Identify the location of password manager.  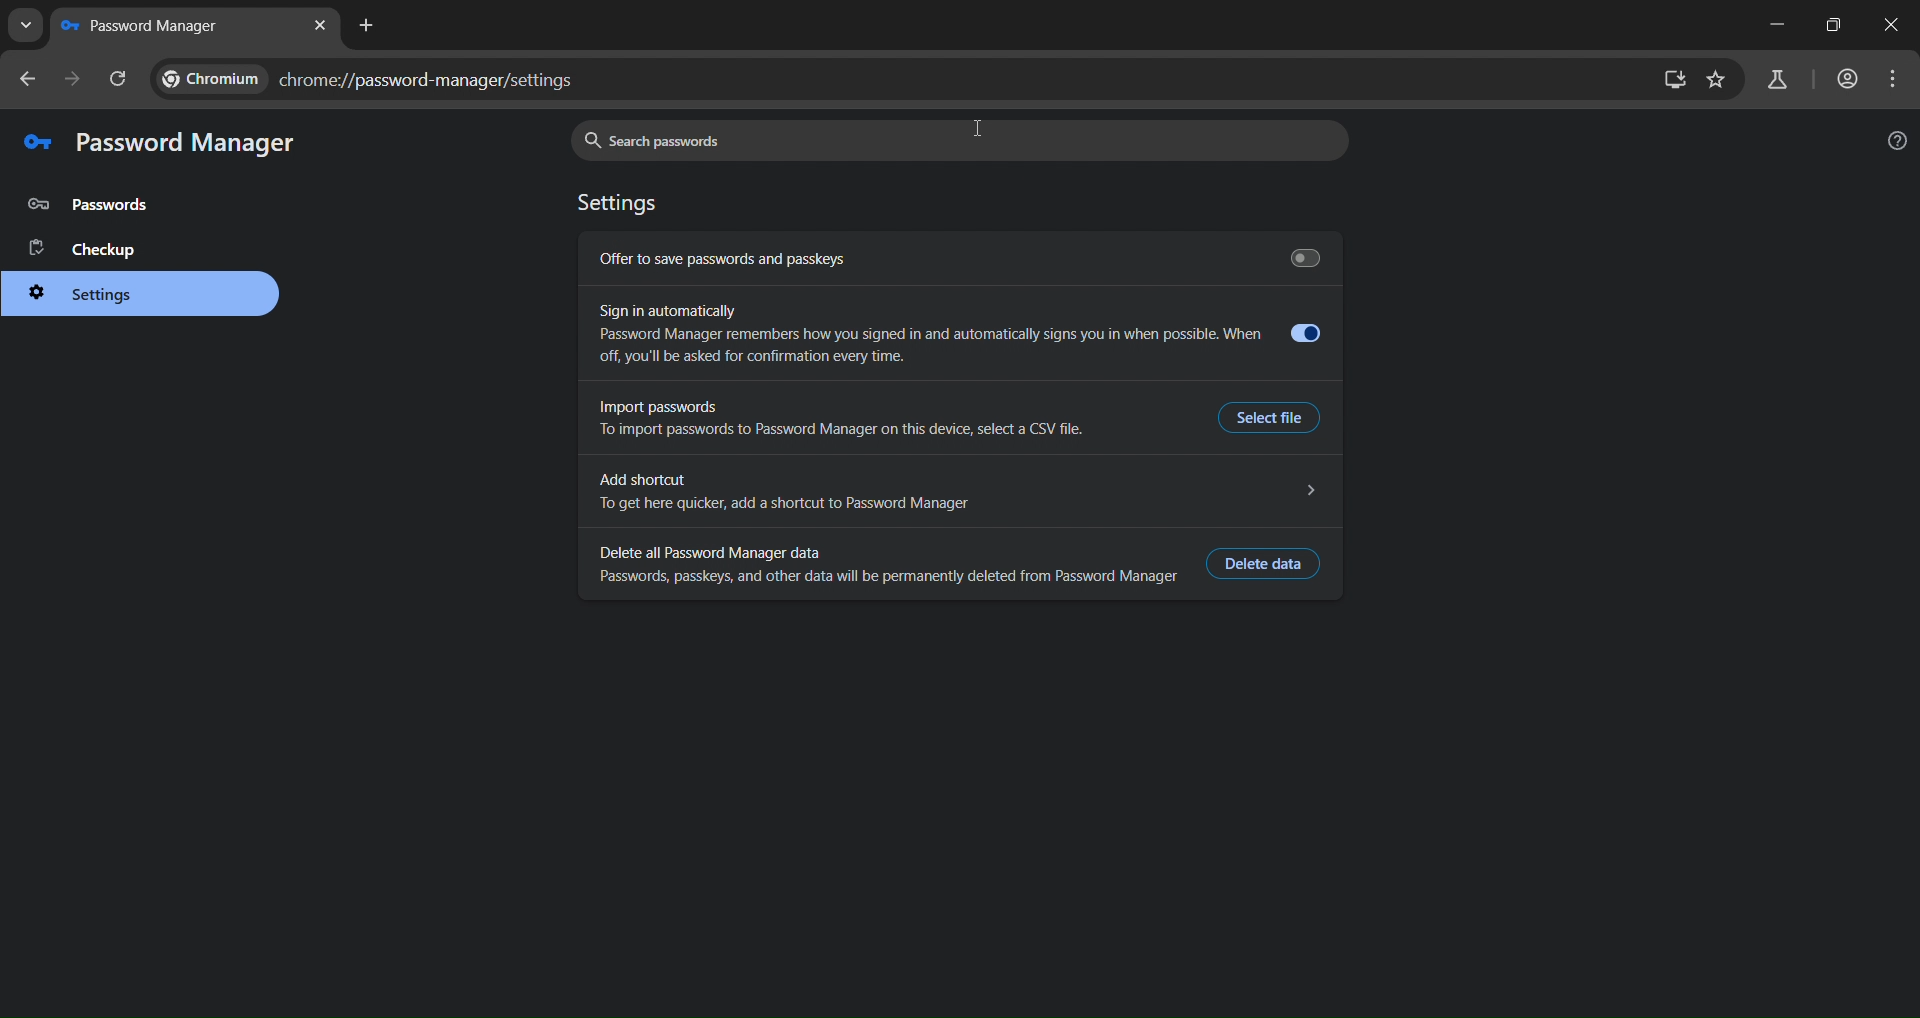
(158, 142).